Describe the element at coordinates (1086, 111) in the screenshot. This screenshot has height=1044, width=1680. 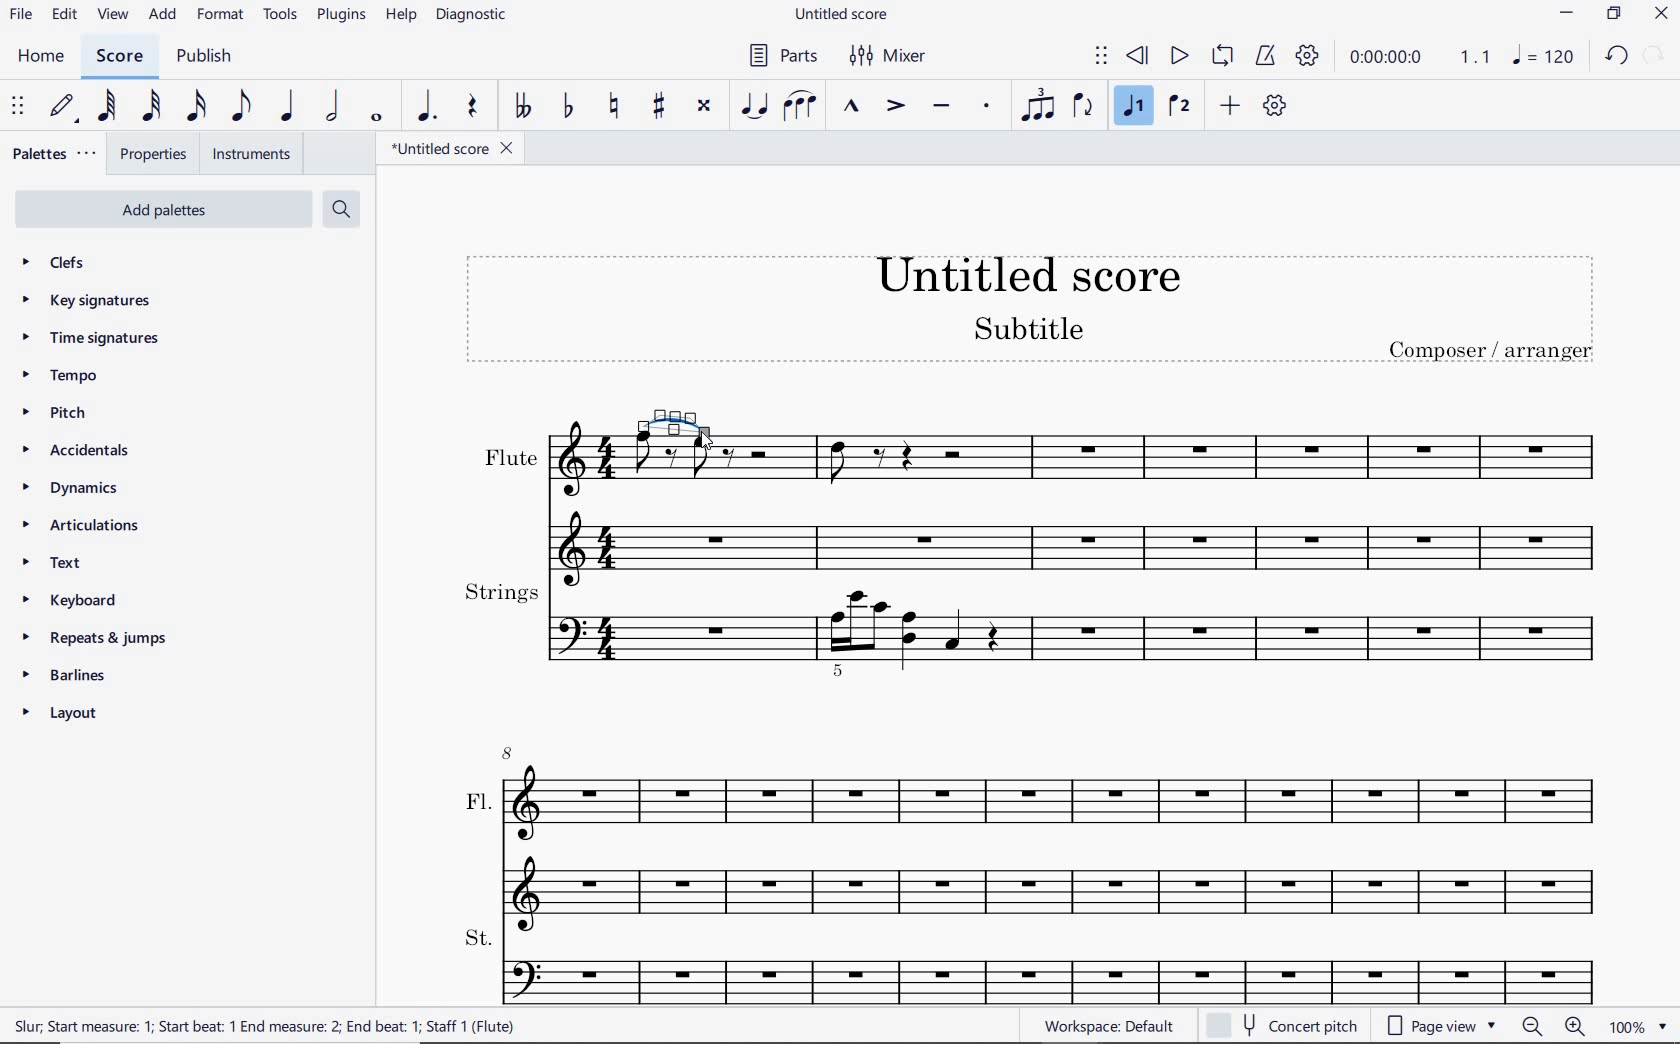
I see `FLIP DIRECTION` at that location.